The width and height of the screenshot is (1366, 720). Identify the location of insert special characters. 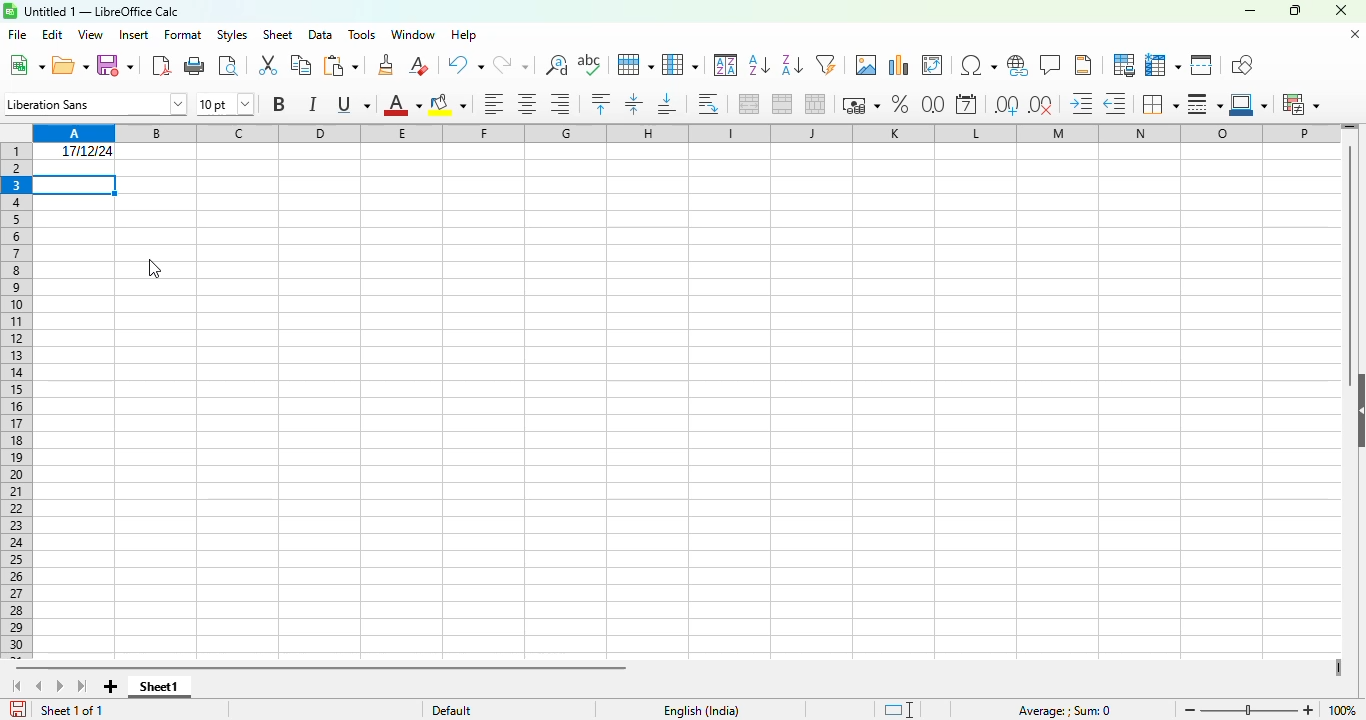
(978, 65).